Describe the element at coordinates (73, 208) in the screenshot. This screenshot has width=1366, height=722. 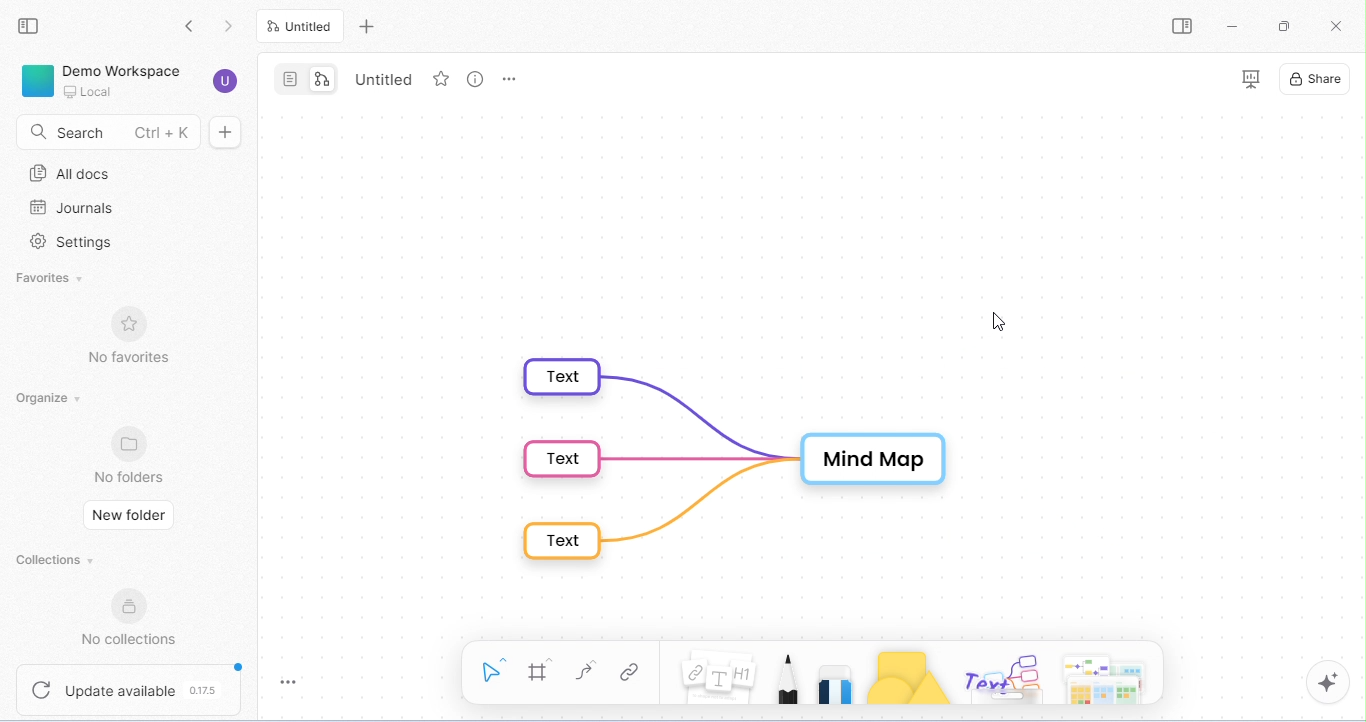
I see `journals` at that location.